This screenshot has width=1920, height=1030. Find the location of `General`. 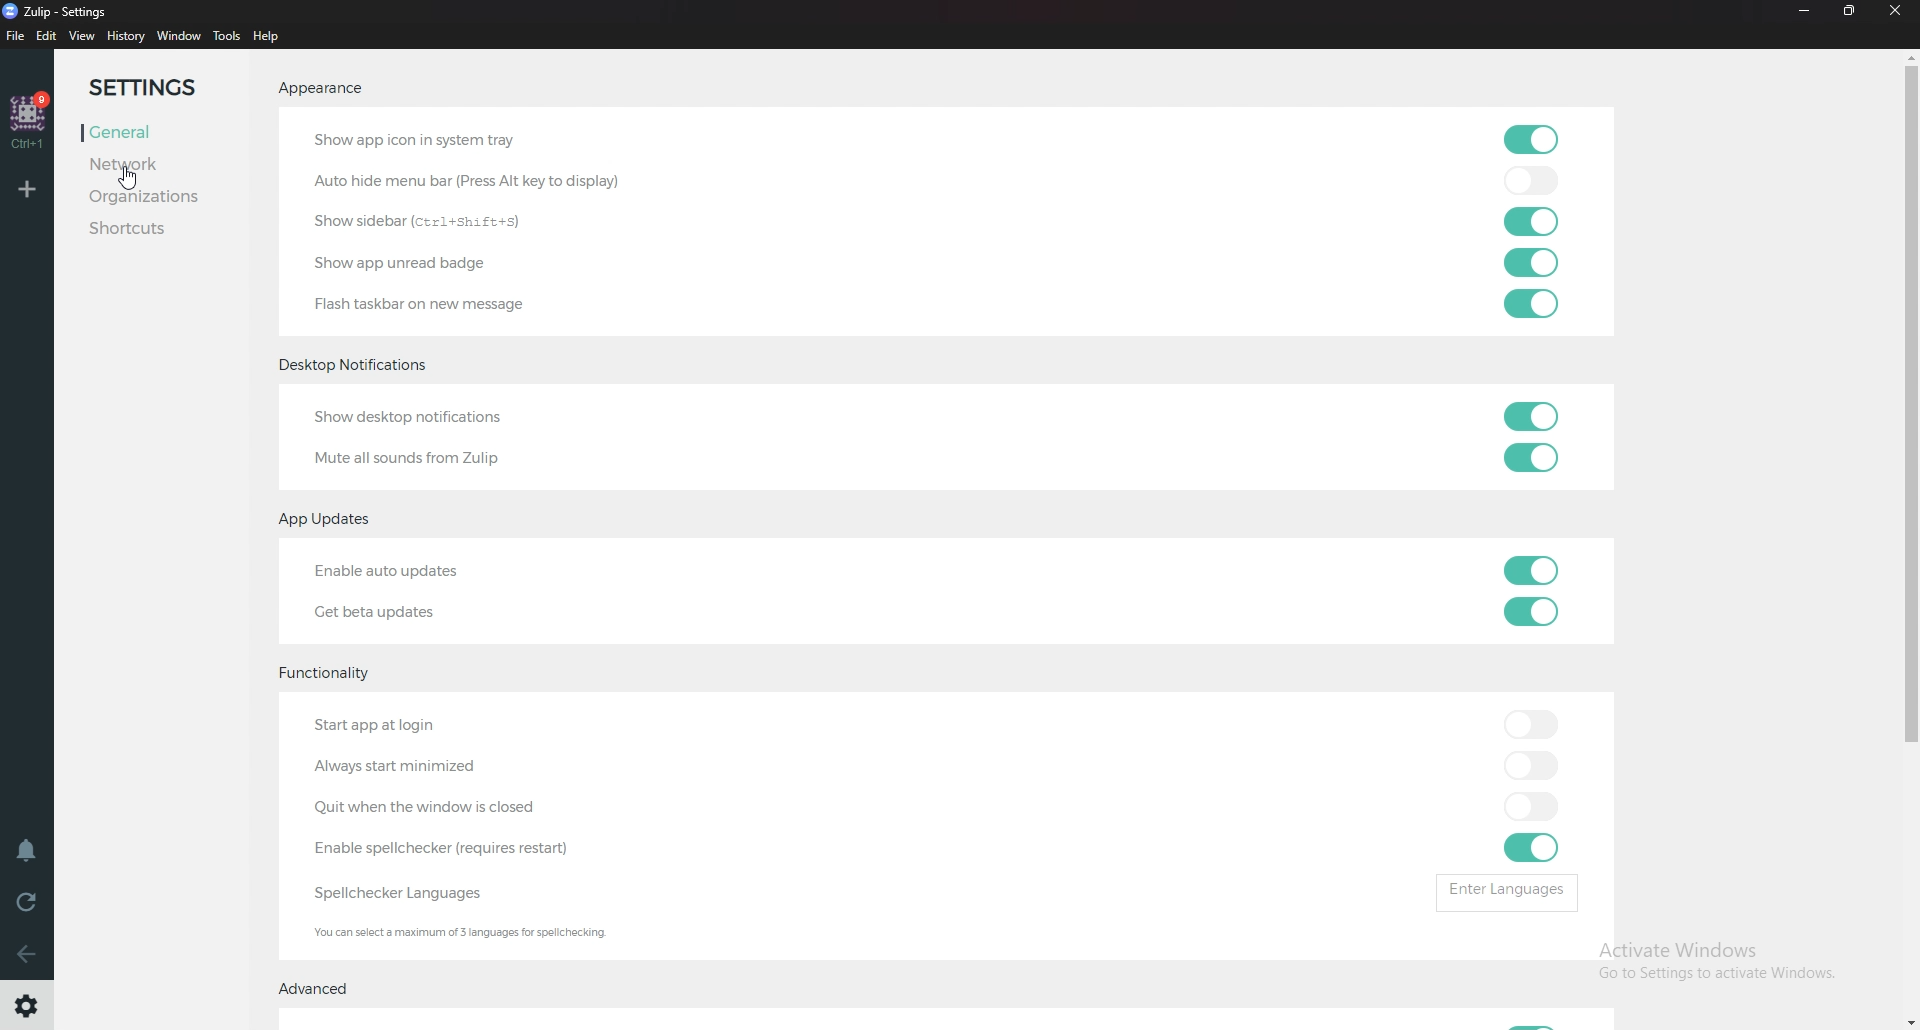

General is located at coordinates (134, 133).